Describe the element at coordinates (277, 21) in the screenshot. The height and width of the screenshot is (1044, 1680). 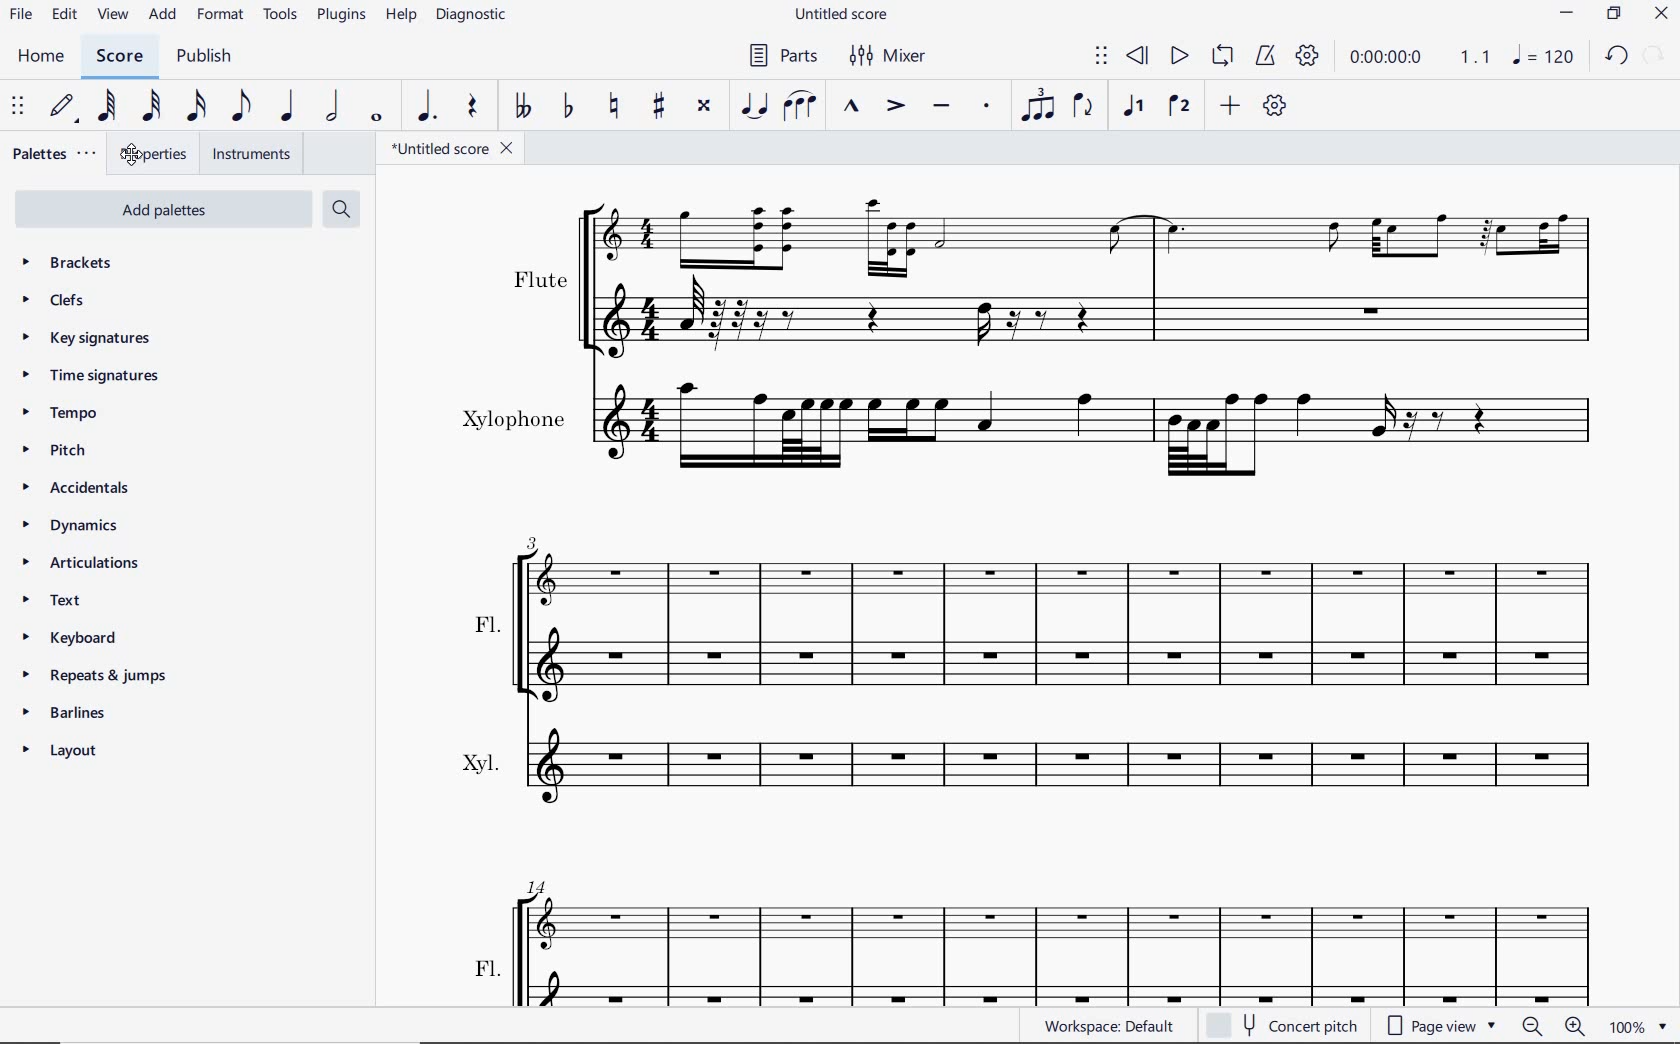
I see `TOOLS` at that location.